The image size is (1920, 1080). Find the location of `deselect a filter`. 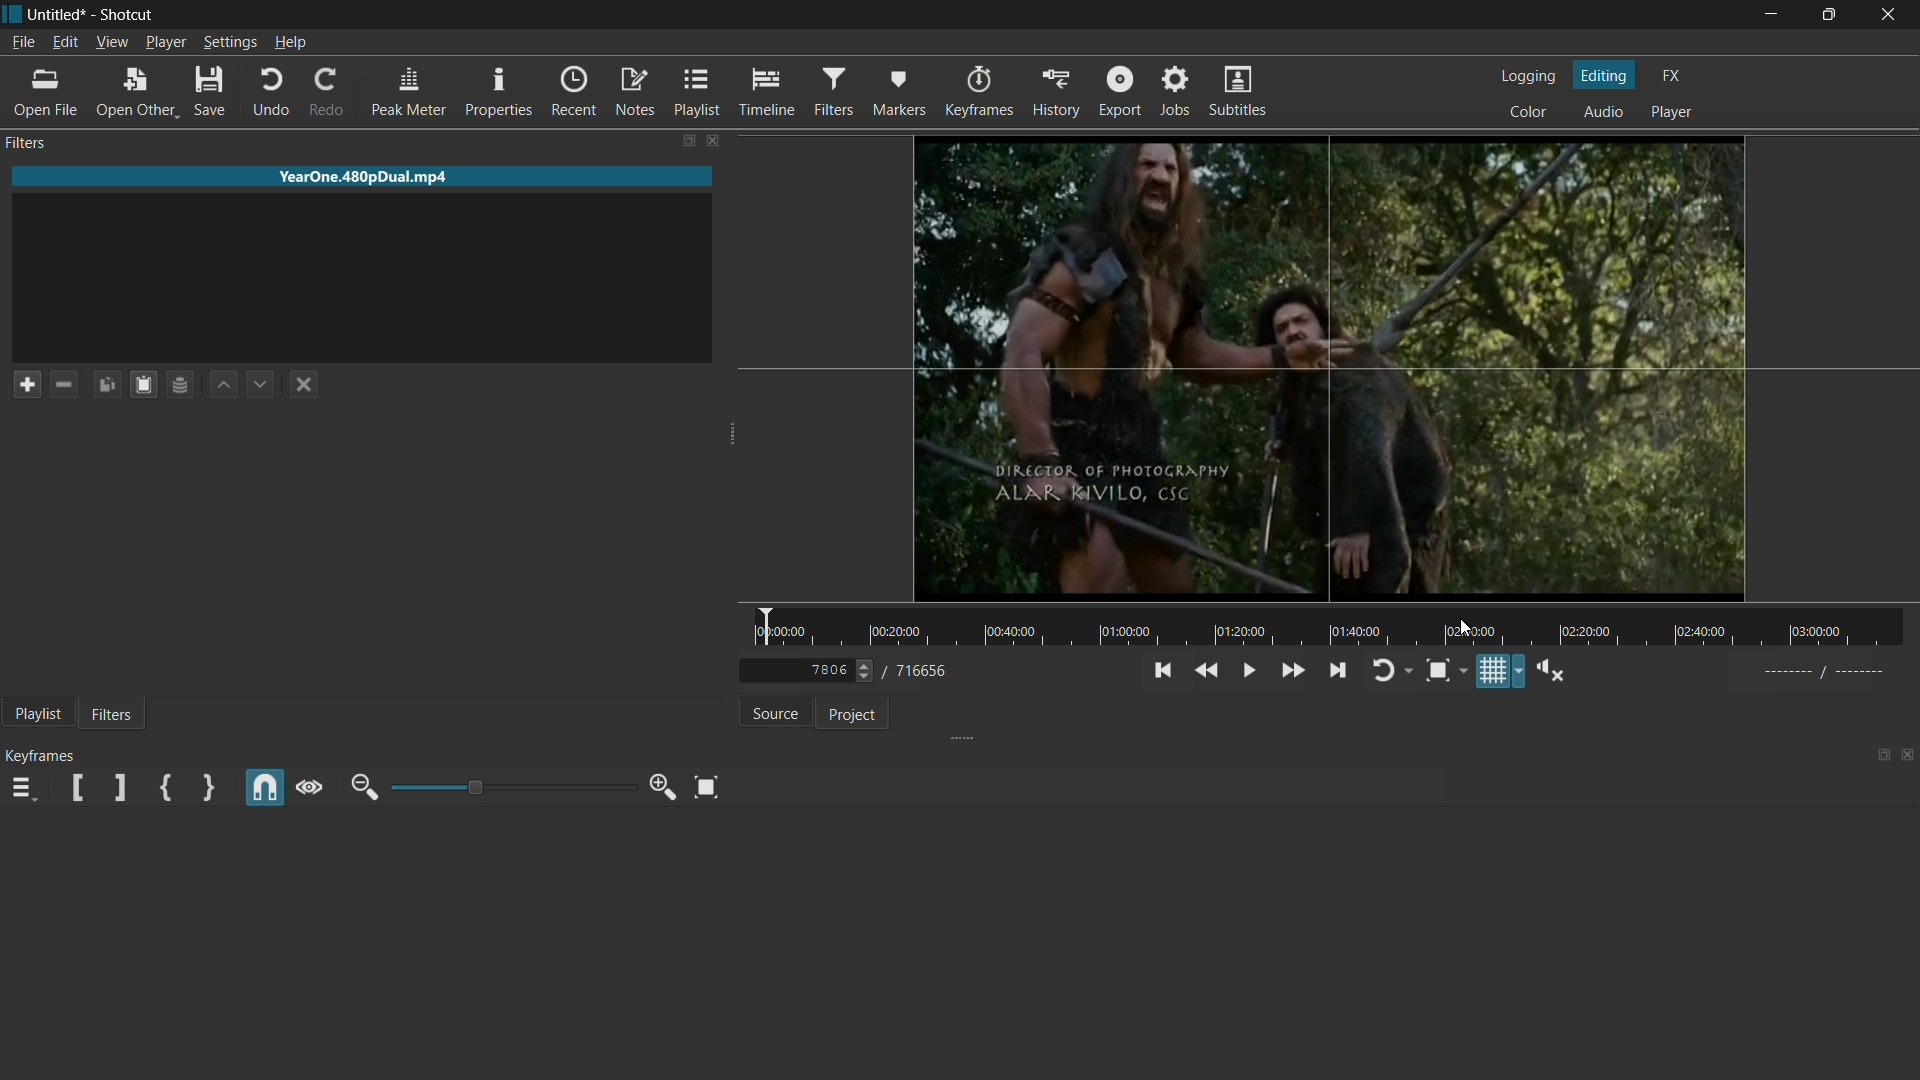

deselect a filter is located at coordinates (306, 384).